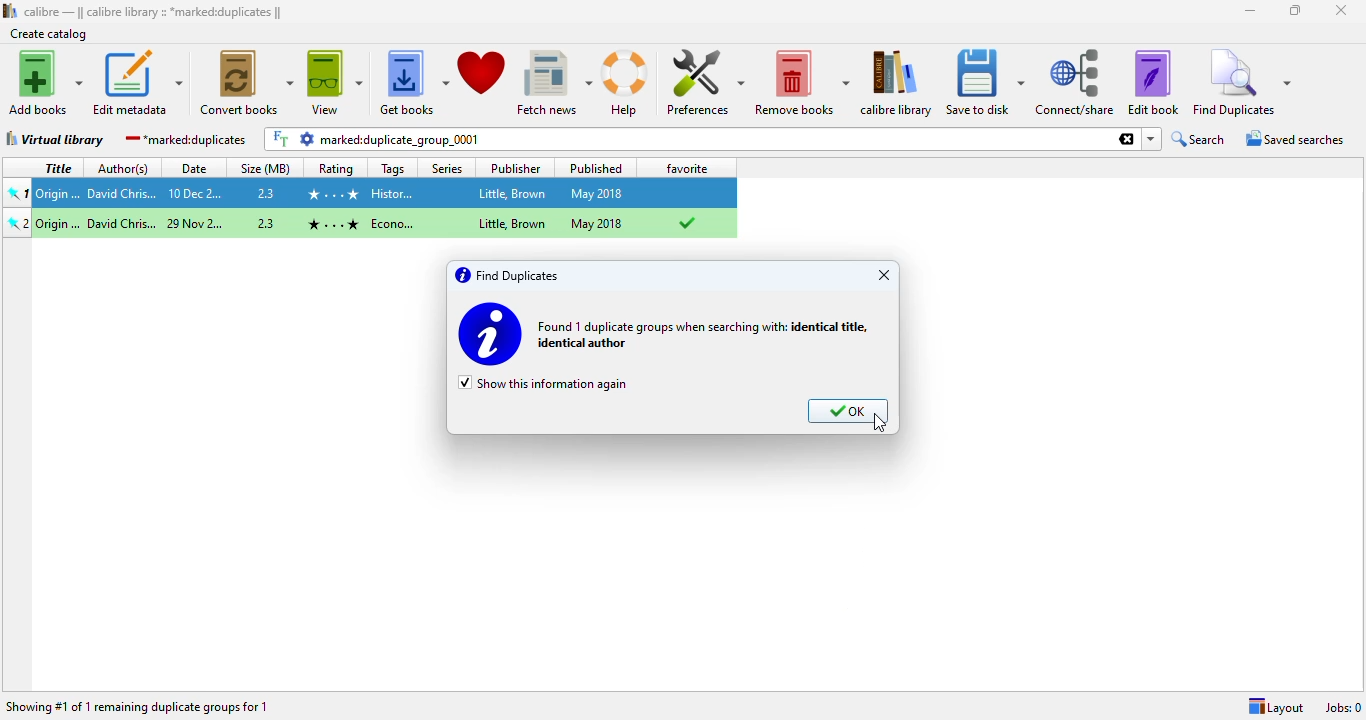  What do you see at coordinates (598, 165) in the screenshot?
I see `published` at bounding box center [598, 165].